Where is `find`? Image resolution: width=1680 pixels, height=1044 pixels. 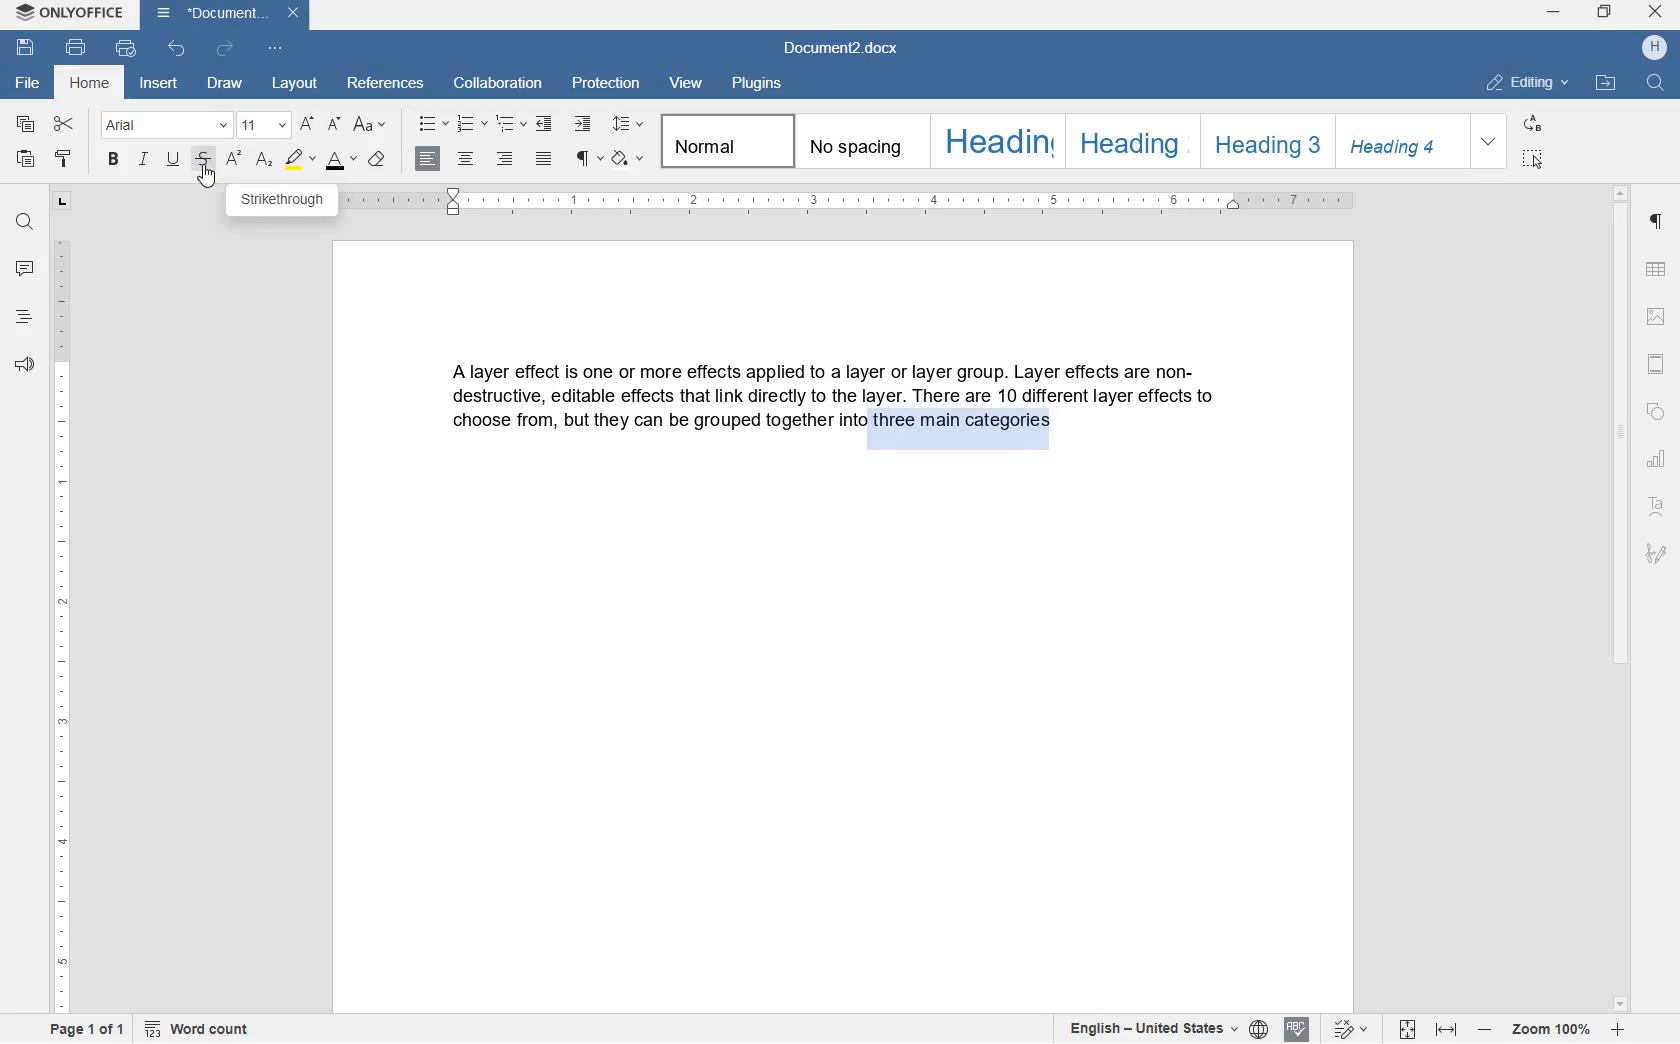 find is located at coordinates (22, 223).